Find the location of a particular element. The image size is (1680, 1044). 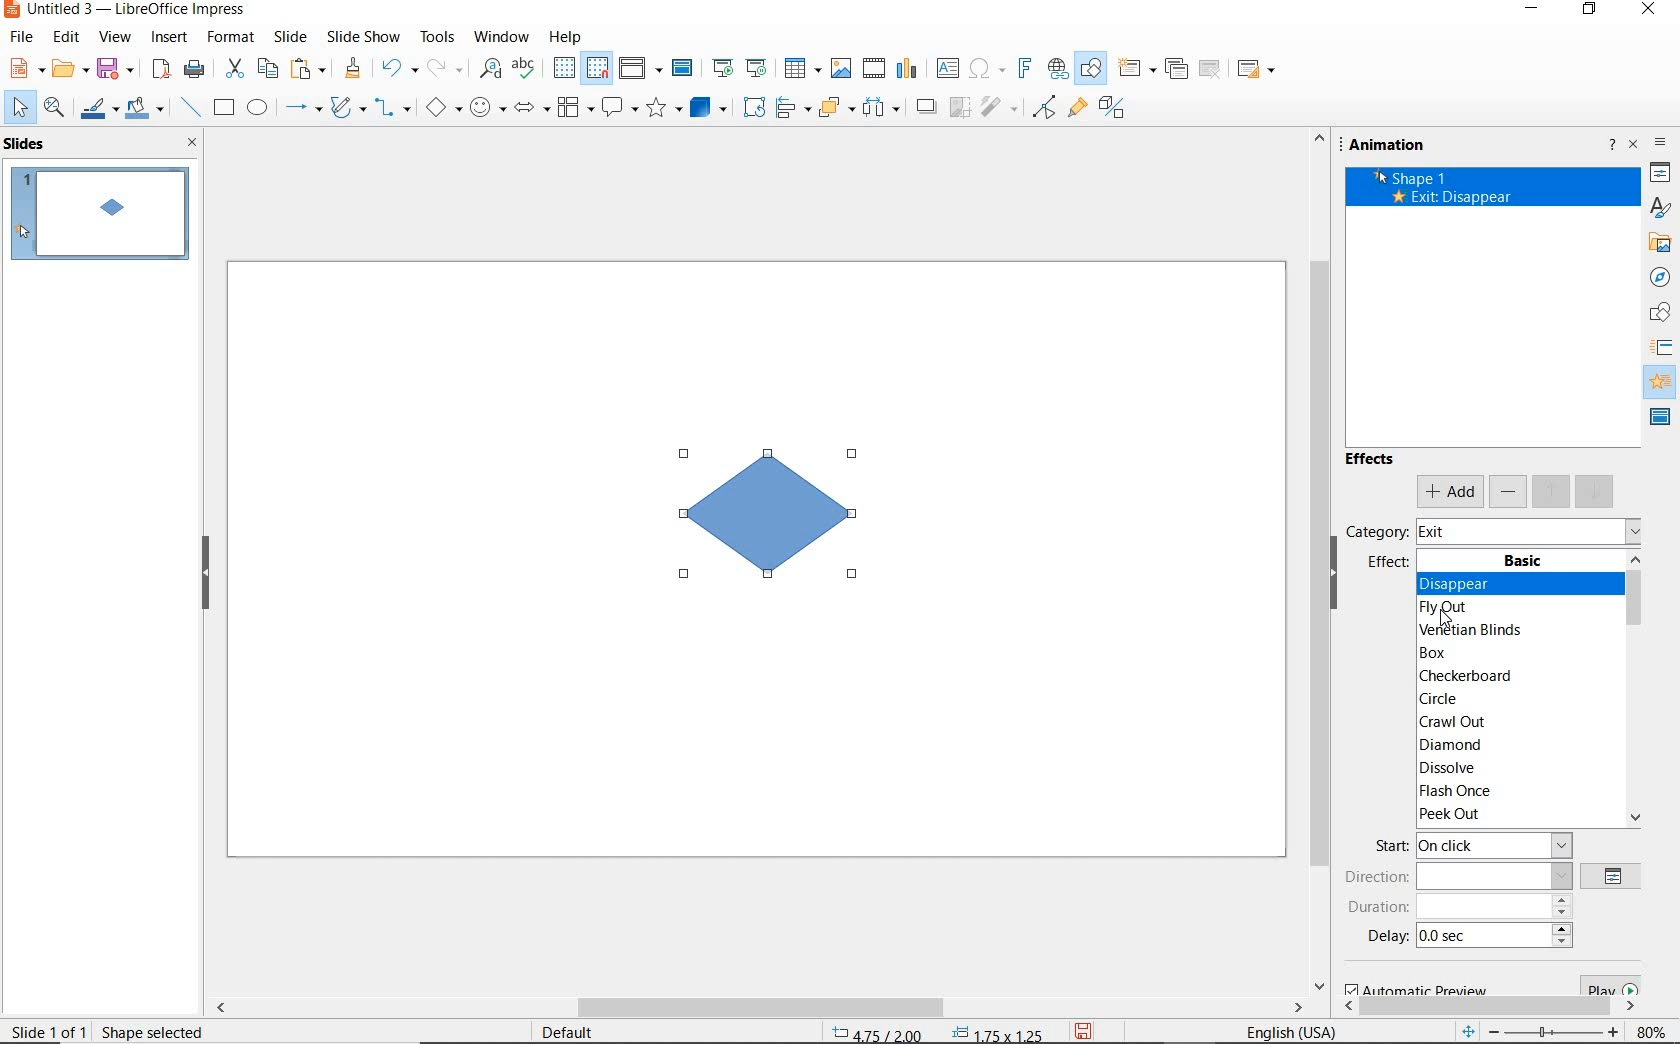

play is located at coordinates (1606, 984).